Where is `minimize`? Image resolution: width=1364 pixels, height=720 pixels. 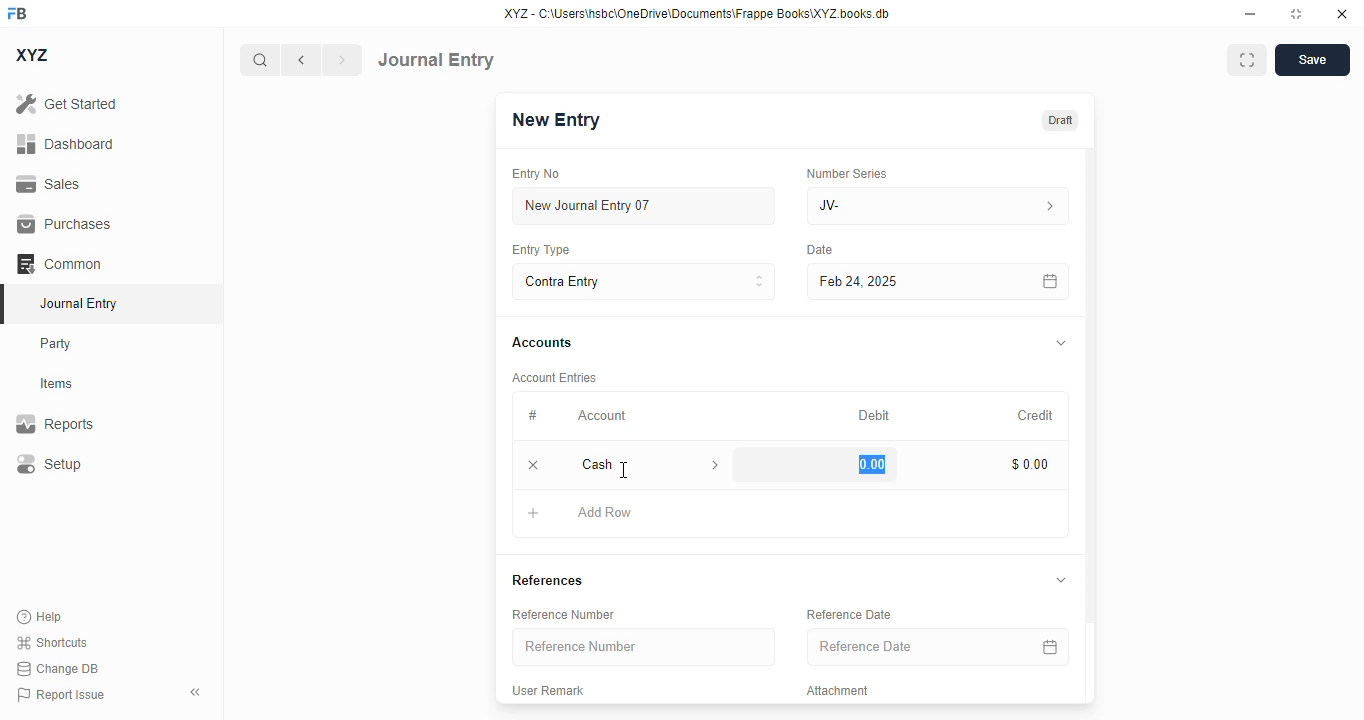
minimize is located at coordinates (1251, 14).